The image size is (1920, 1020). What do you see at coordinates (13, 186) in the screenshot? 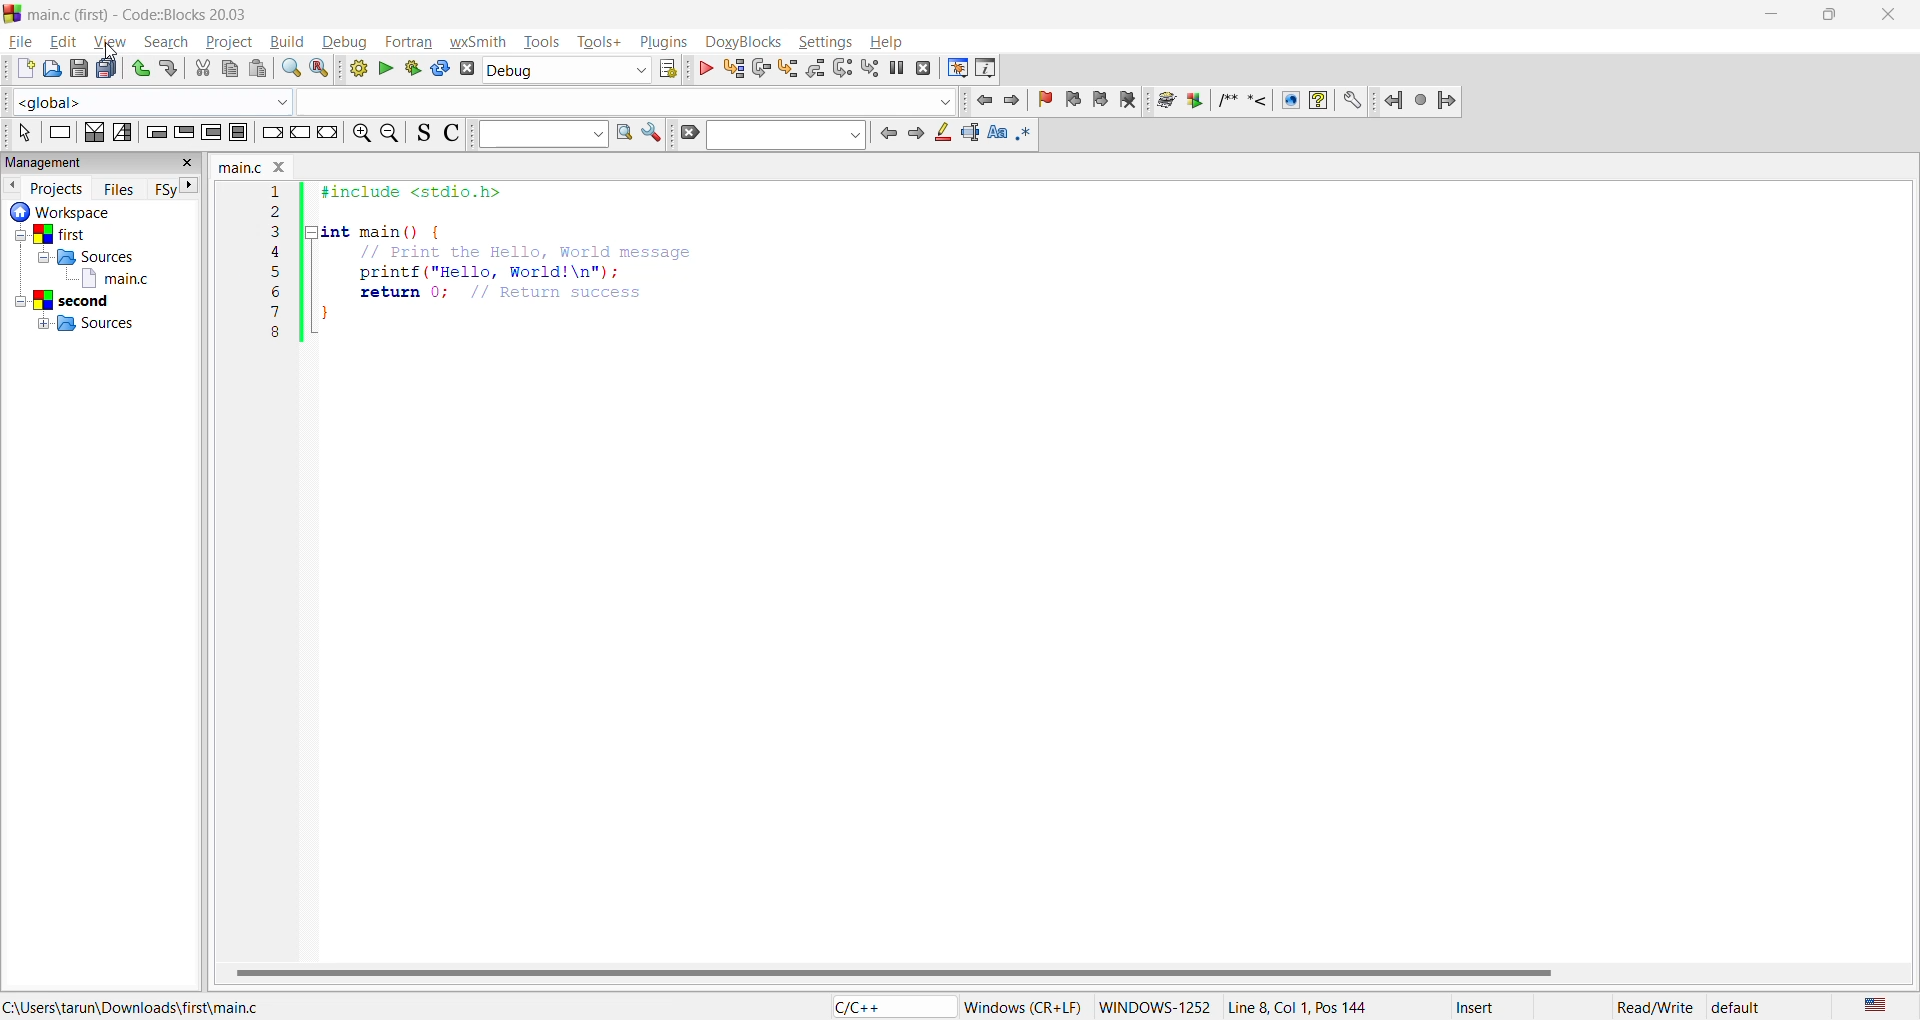
I see `previous` at bounding box center [13, 186].